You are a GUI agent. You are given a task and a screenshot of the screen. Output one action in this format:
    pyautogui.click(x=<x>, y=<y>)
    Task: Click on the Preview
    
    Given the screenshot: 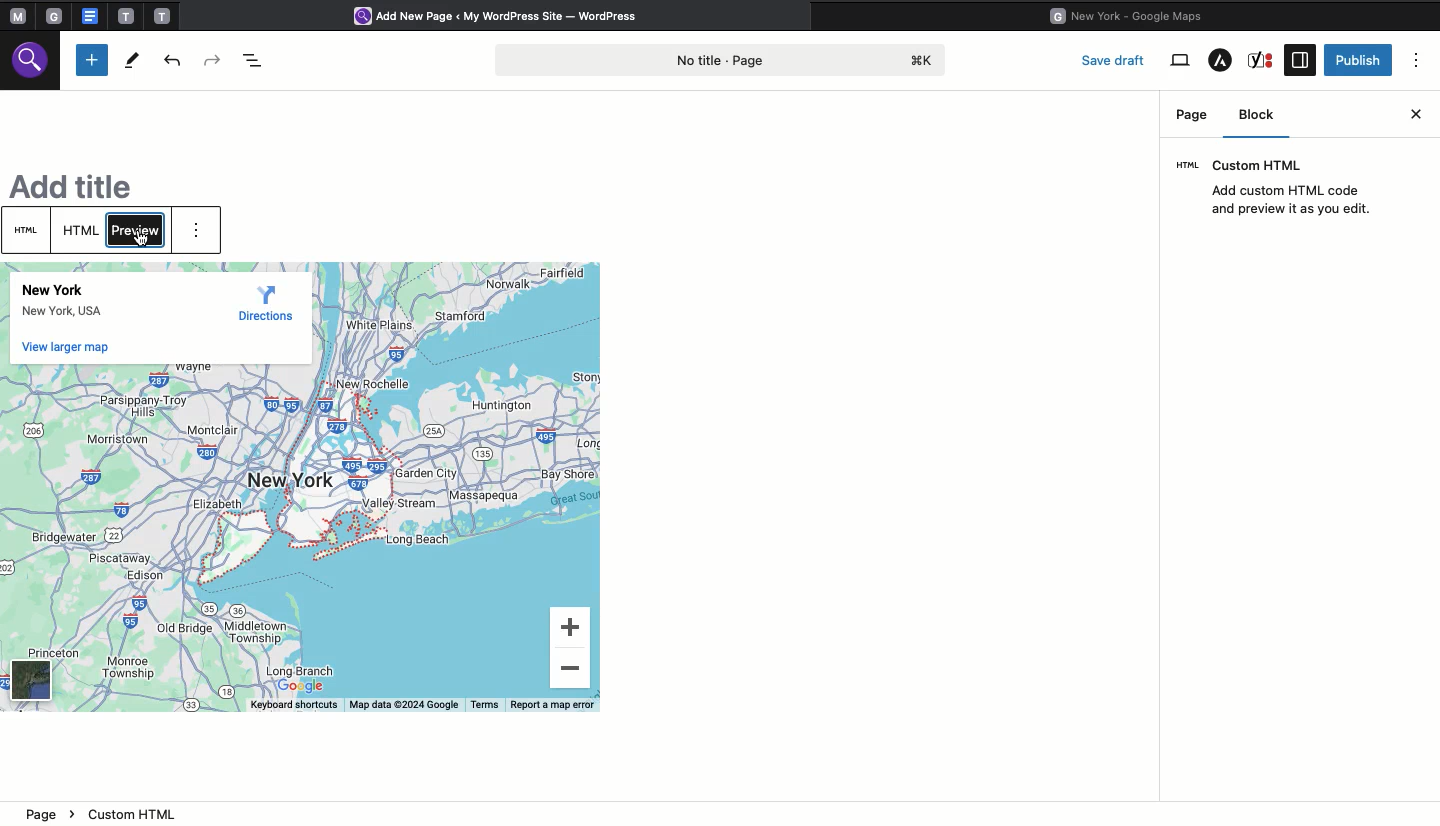 What is the action you would take?
    pyautogui.click(x=138, y=229)
    